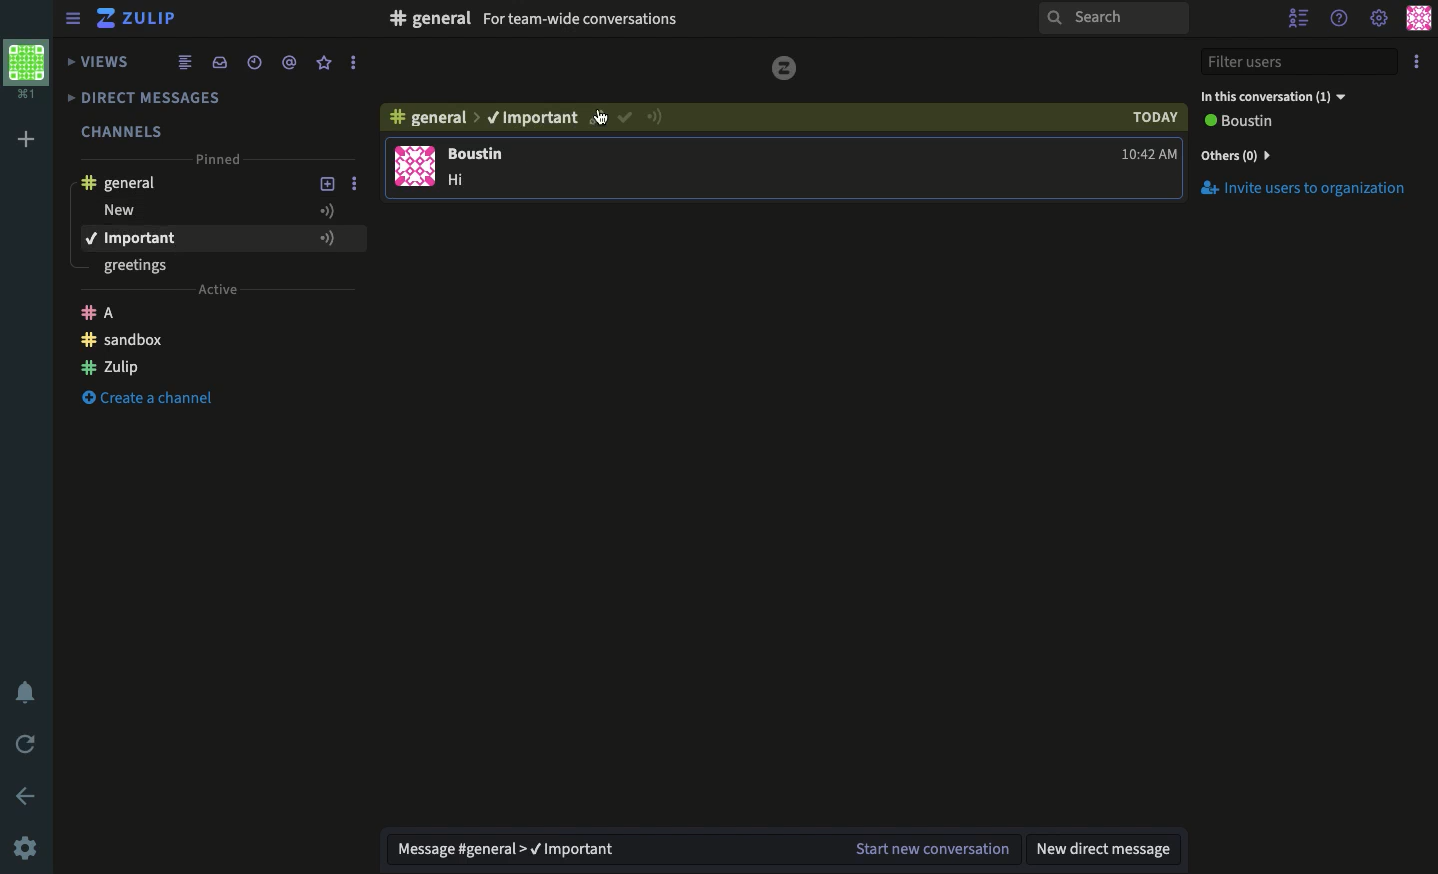 This screenshot has height=874, width=1438. Describe the element at coordinates (662, 119) in the screenshot. I see `Urget` at that location.